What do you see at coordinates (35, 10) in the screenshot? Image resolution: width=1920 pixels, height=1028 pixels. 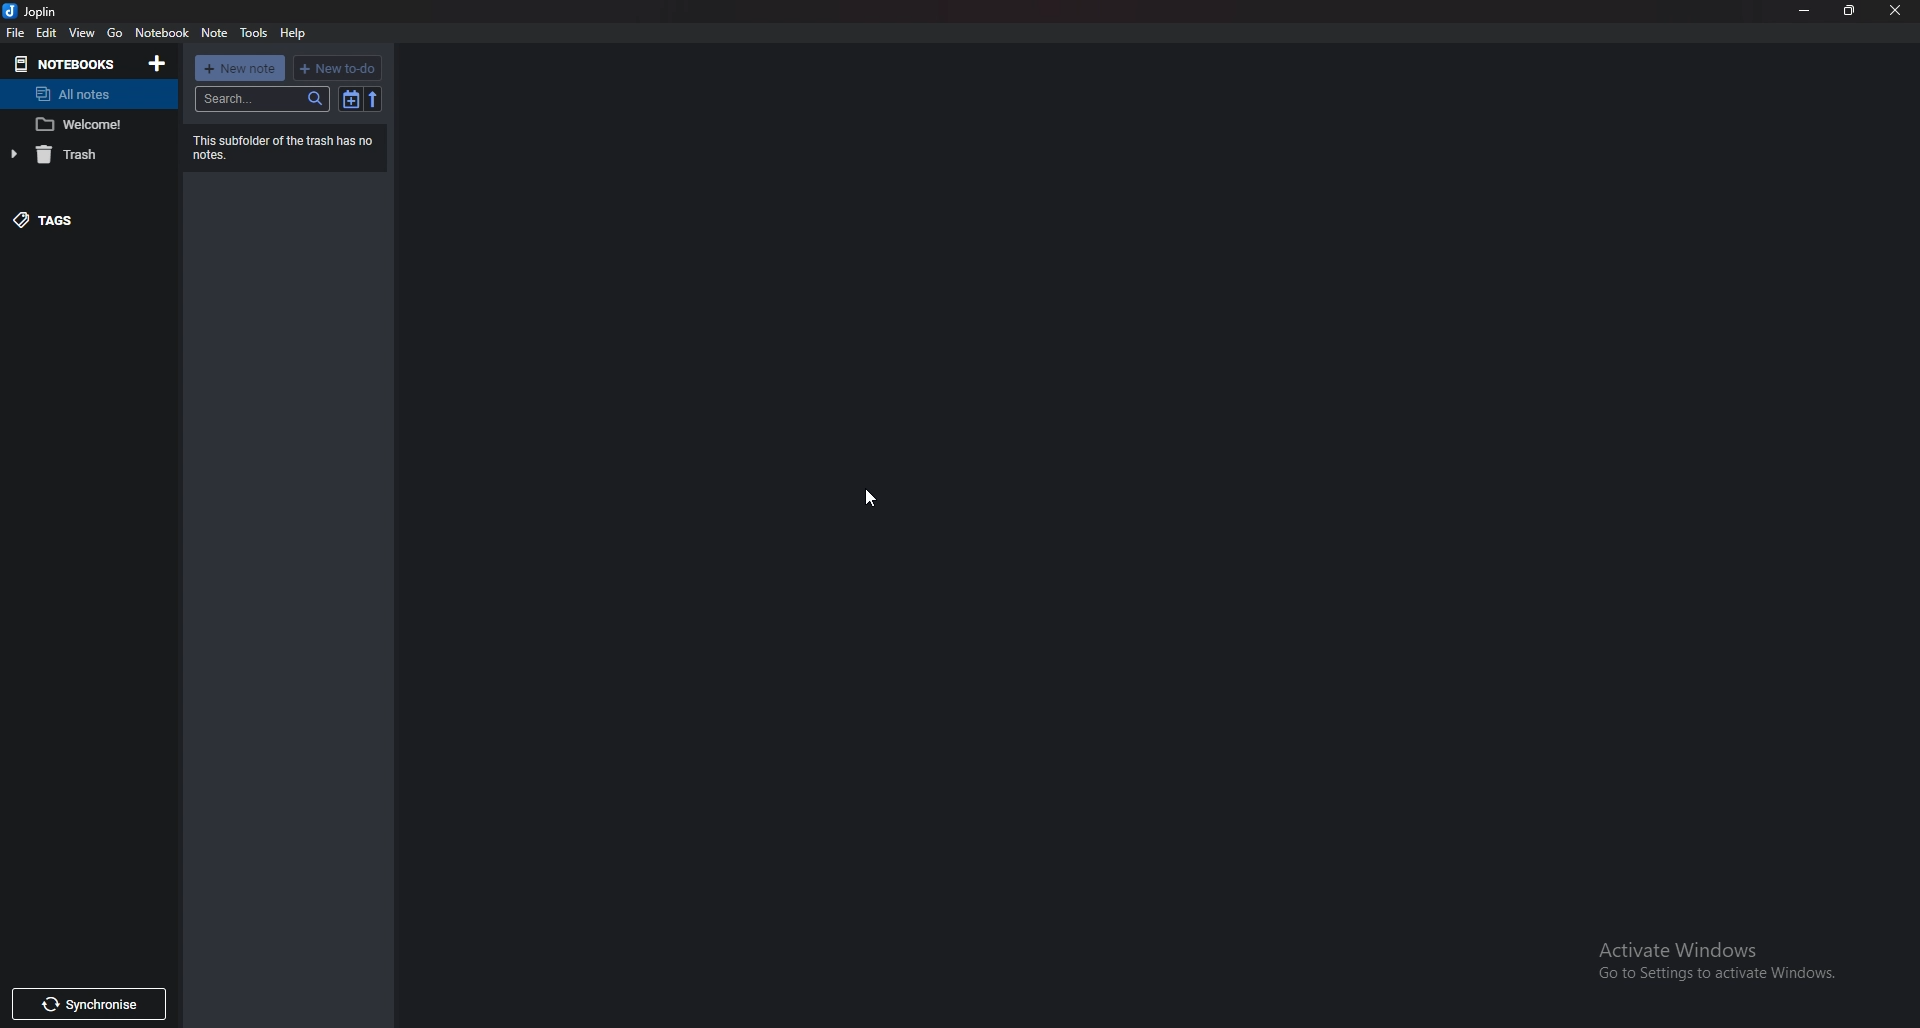 I see `joplin` at bounding box center [35, 10].